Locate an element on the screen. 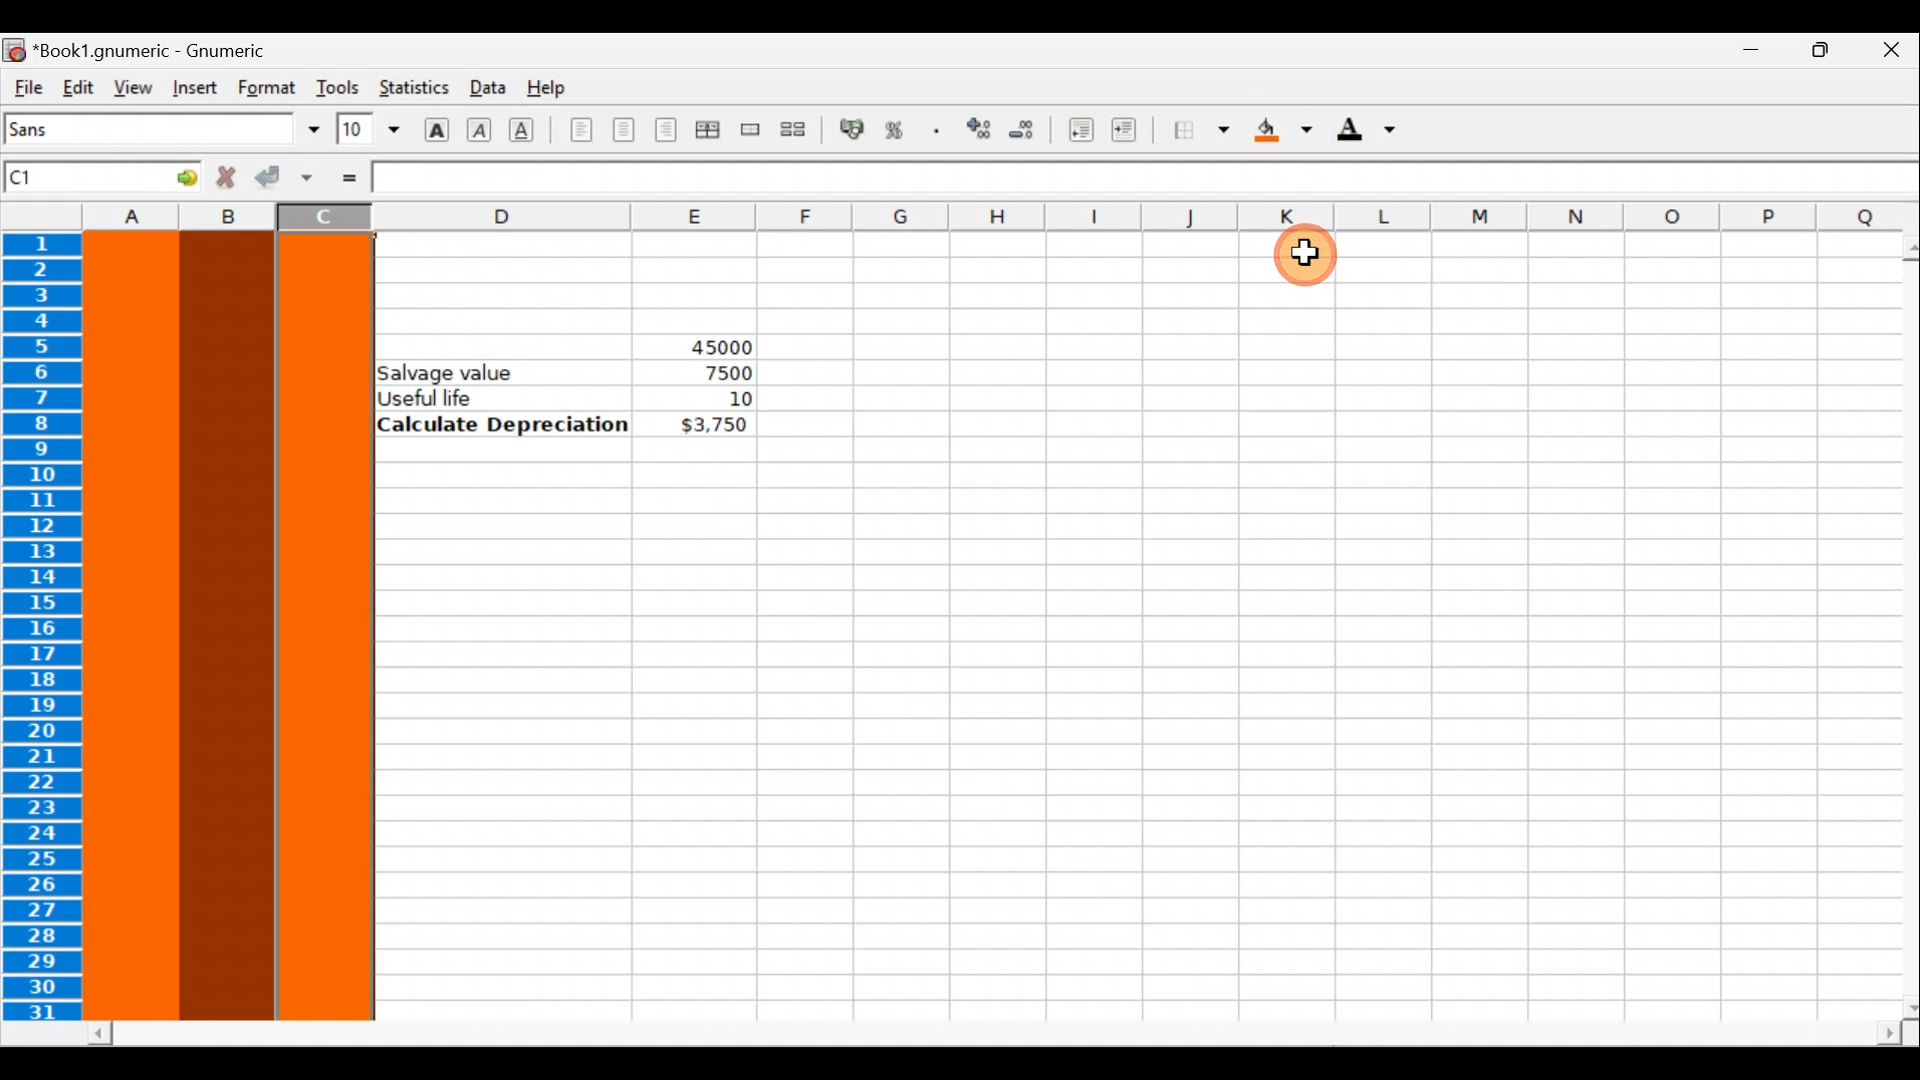 This screenshot has width=1920, height=1080. Enter formula is located at coordinates (348, 177).